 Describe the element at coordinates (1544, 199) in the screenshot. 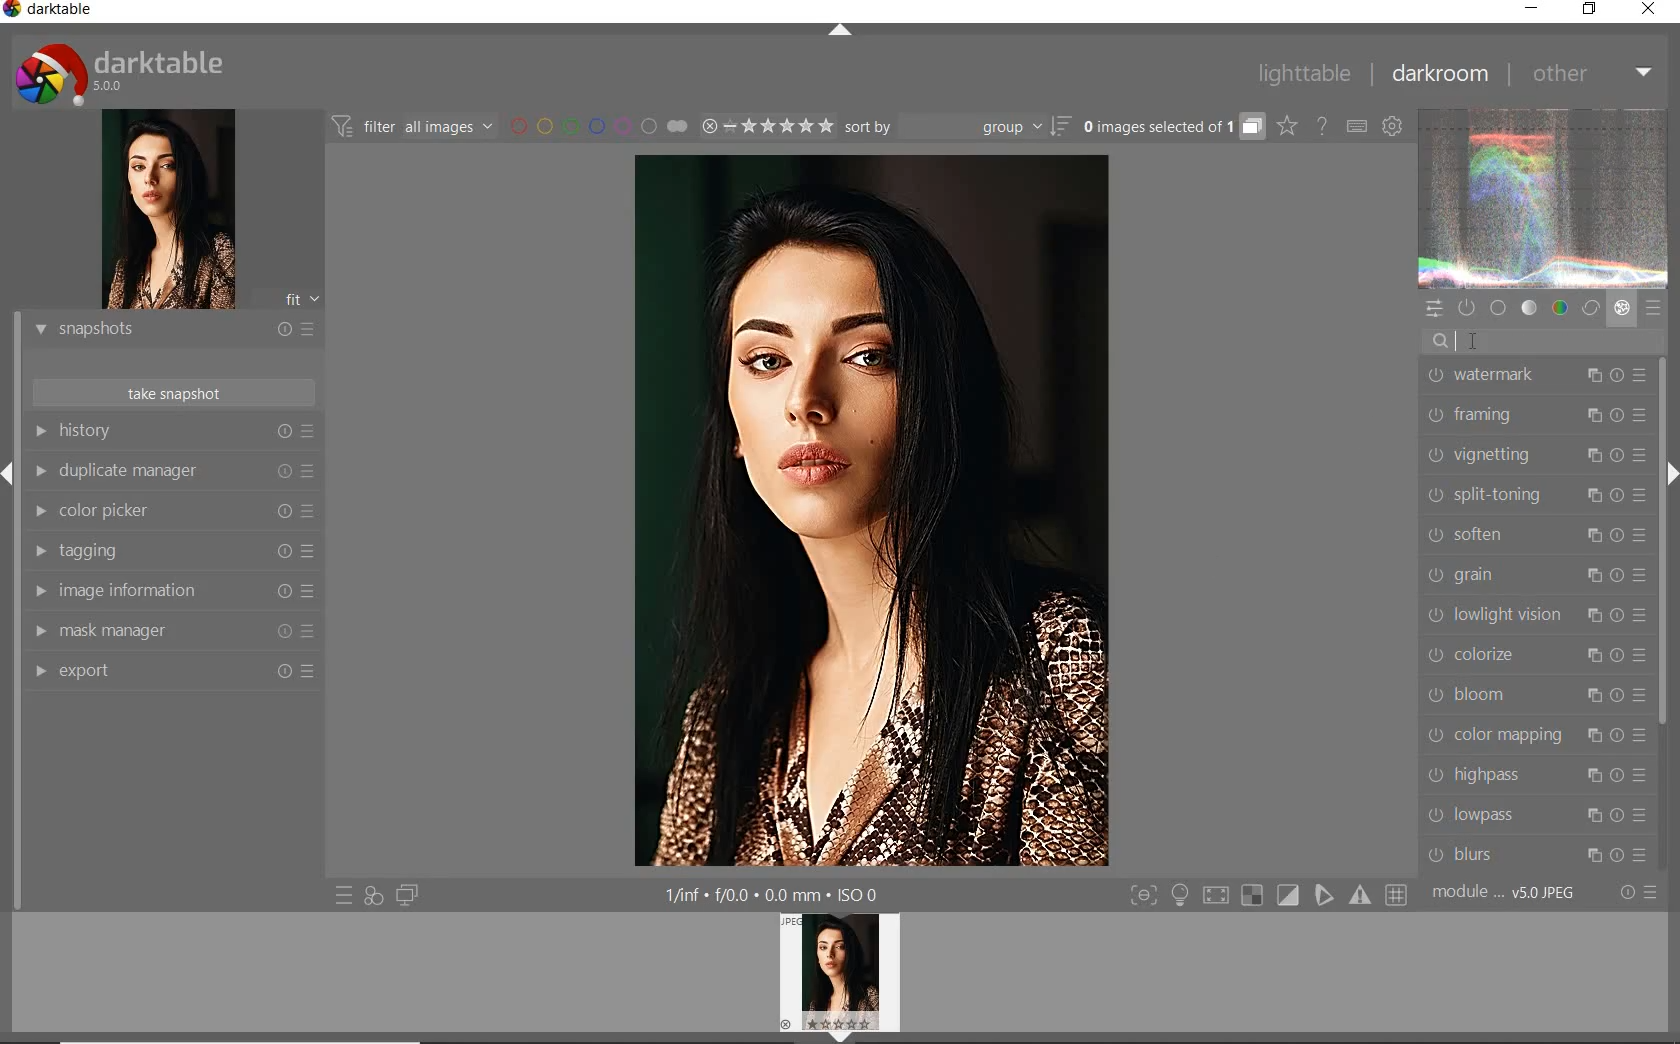

I see `waveform` at that location.